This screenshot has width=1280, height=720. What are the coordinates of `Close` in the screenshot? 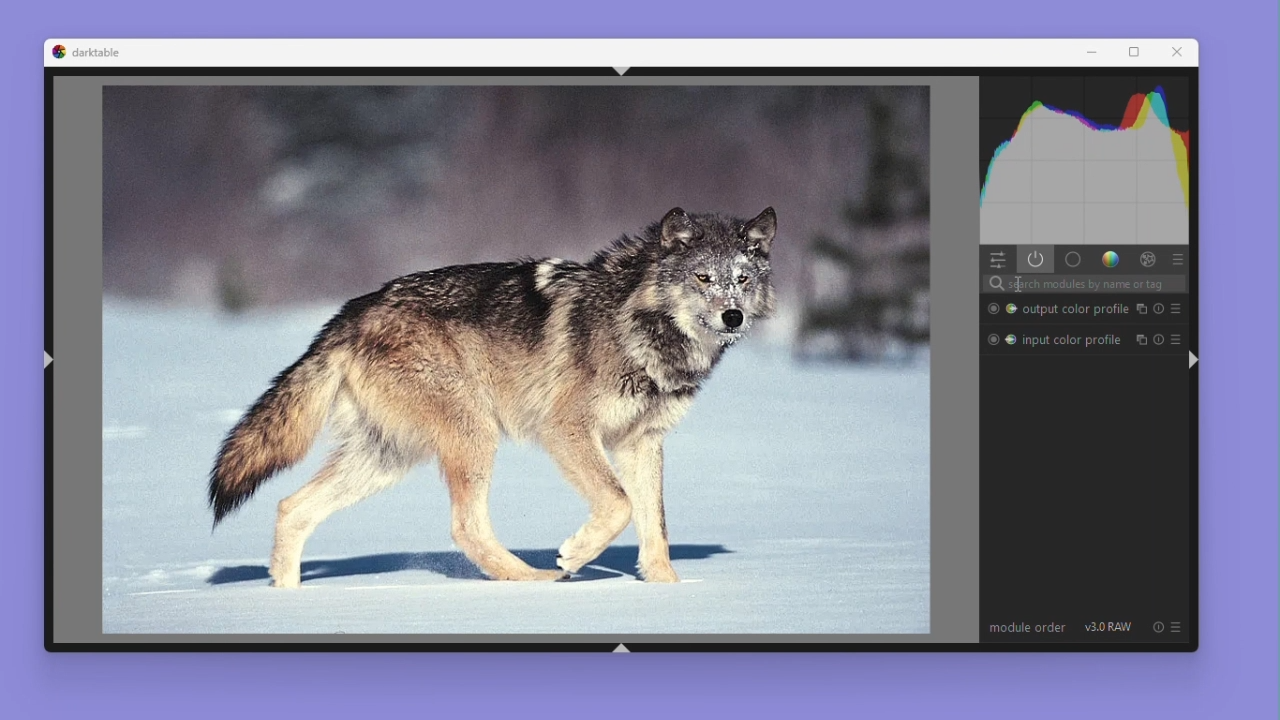 It's located at (1179, 53).